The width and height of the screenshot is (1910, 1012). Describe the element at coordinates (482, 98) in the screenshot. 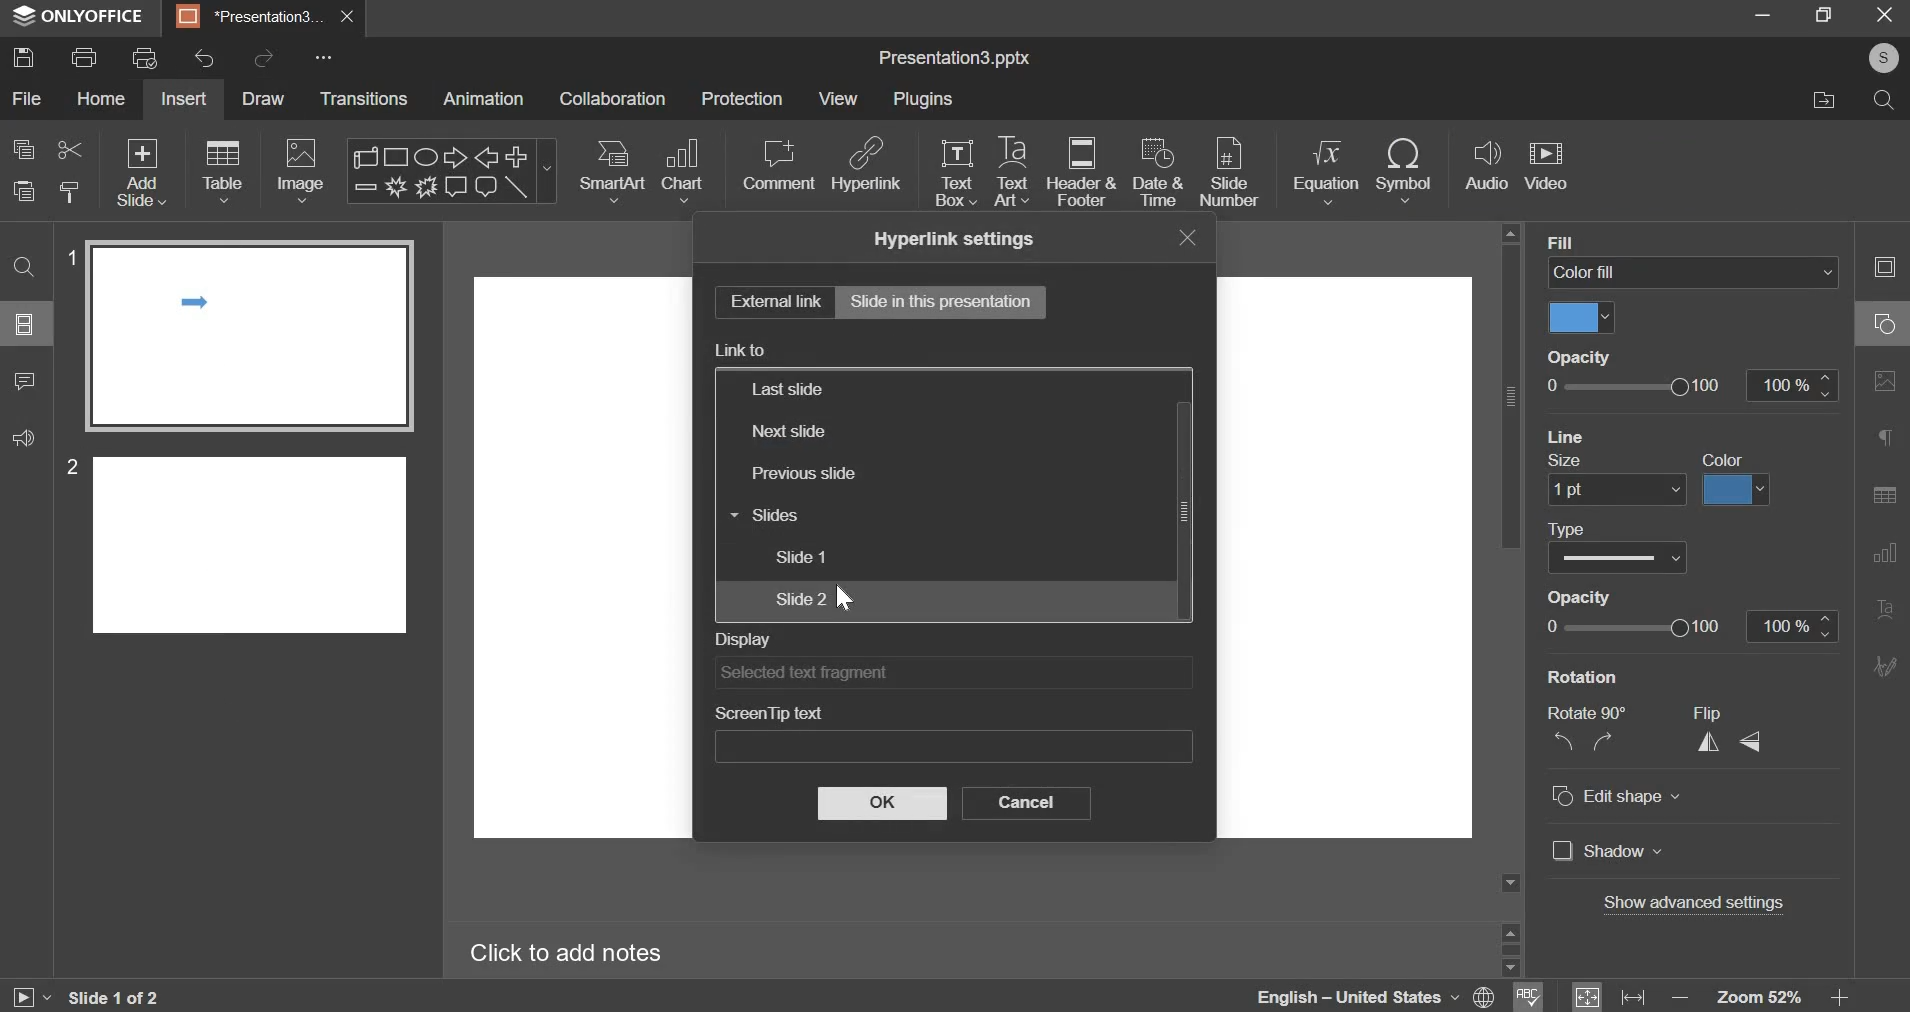

I see `animation` at that location.